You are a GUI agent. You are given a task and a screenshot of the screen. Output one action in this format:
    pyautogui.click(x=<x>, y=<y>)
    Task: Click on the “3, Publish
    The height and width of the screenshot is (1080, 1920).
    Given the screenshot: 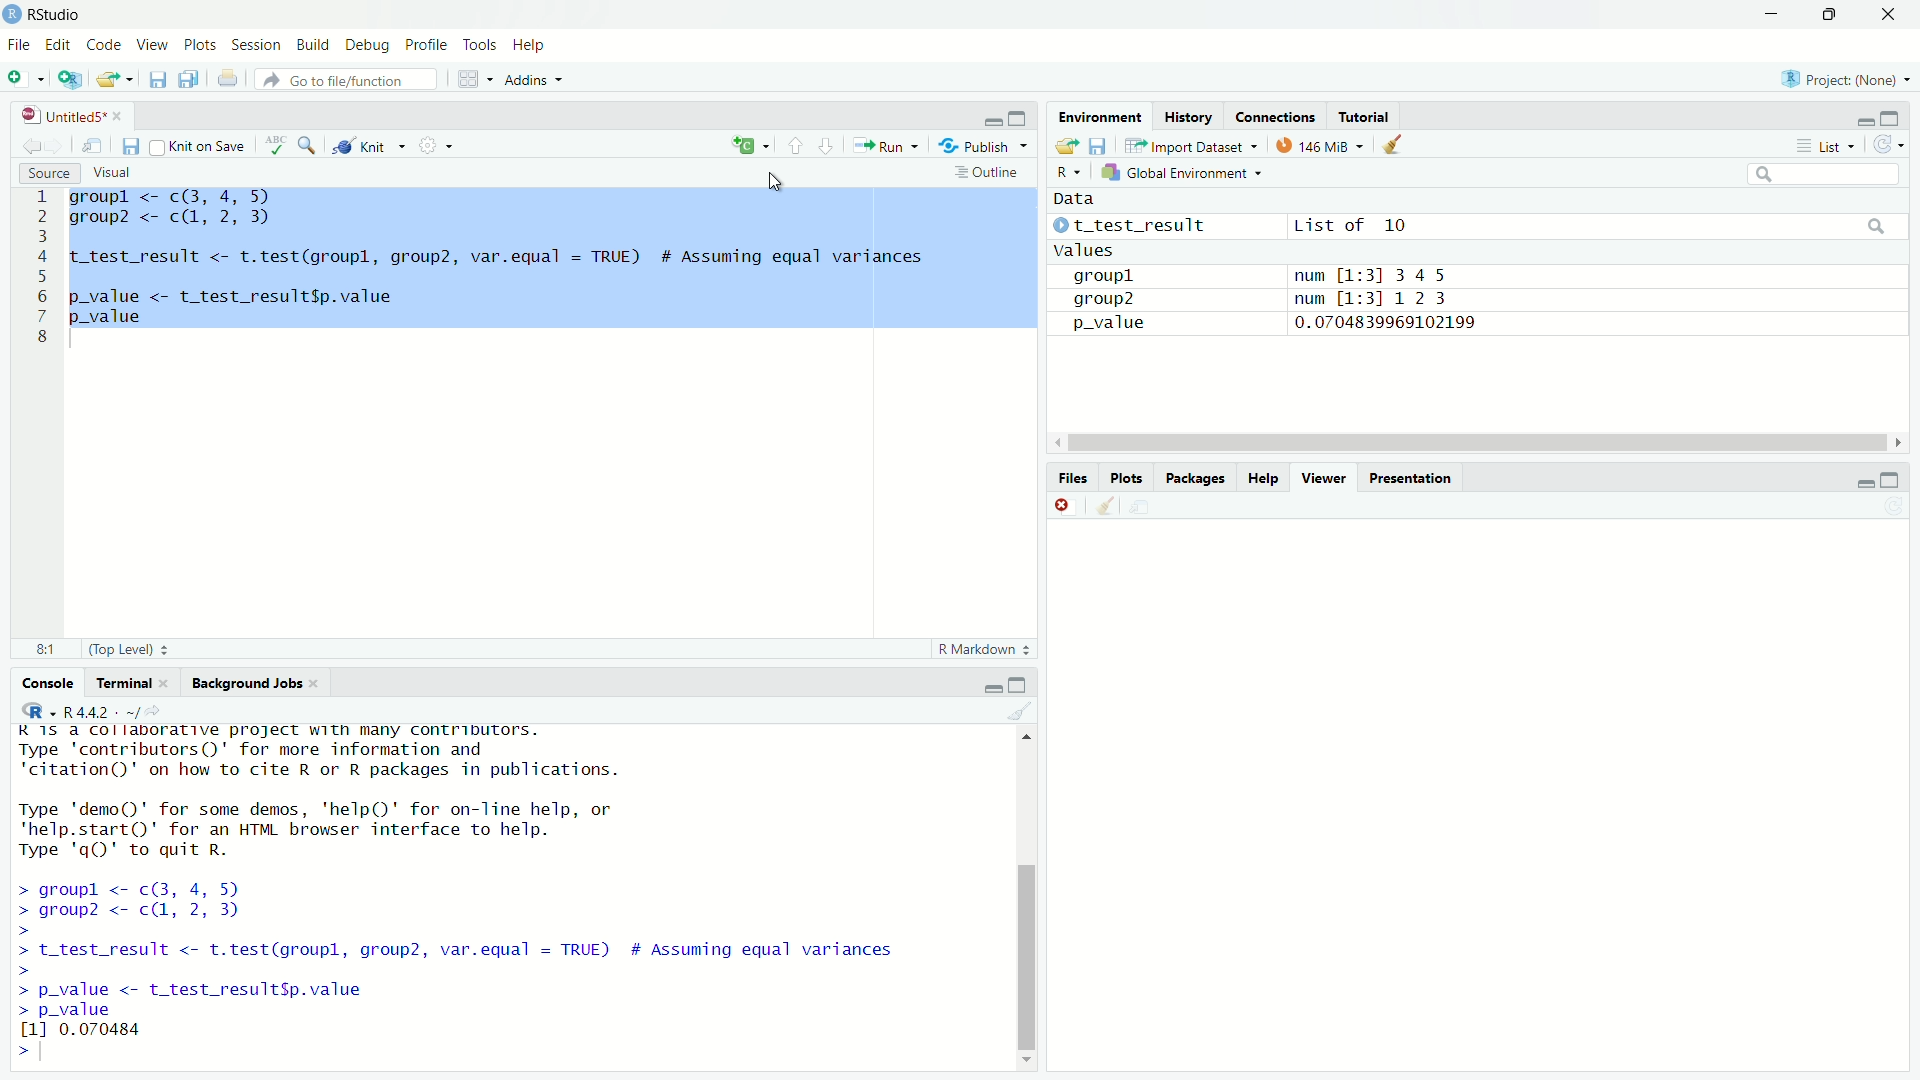 What is the action you would take?
    pyautogui.click(x=975, y=143)
    